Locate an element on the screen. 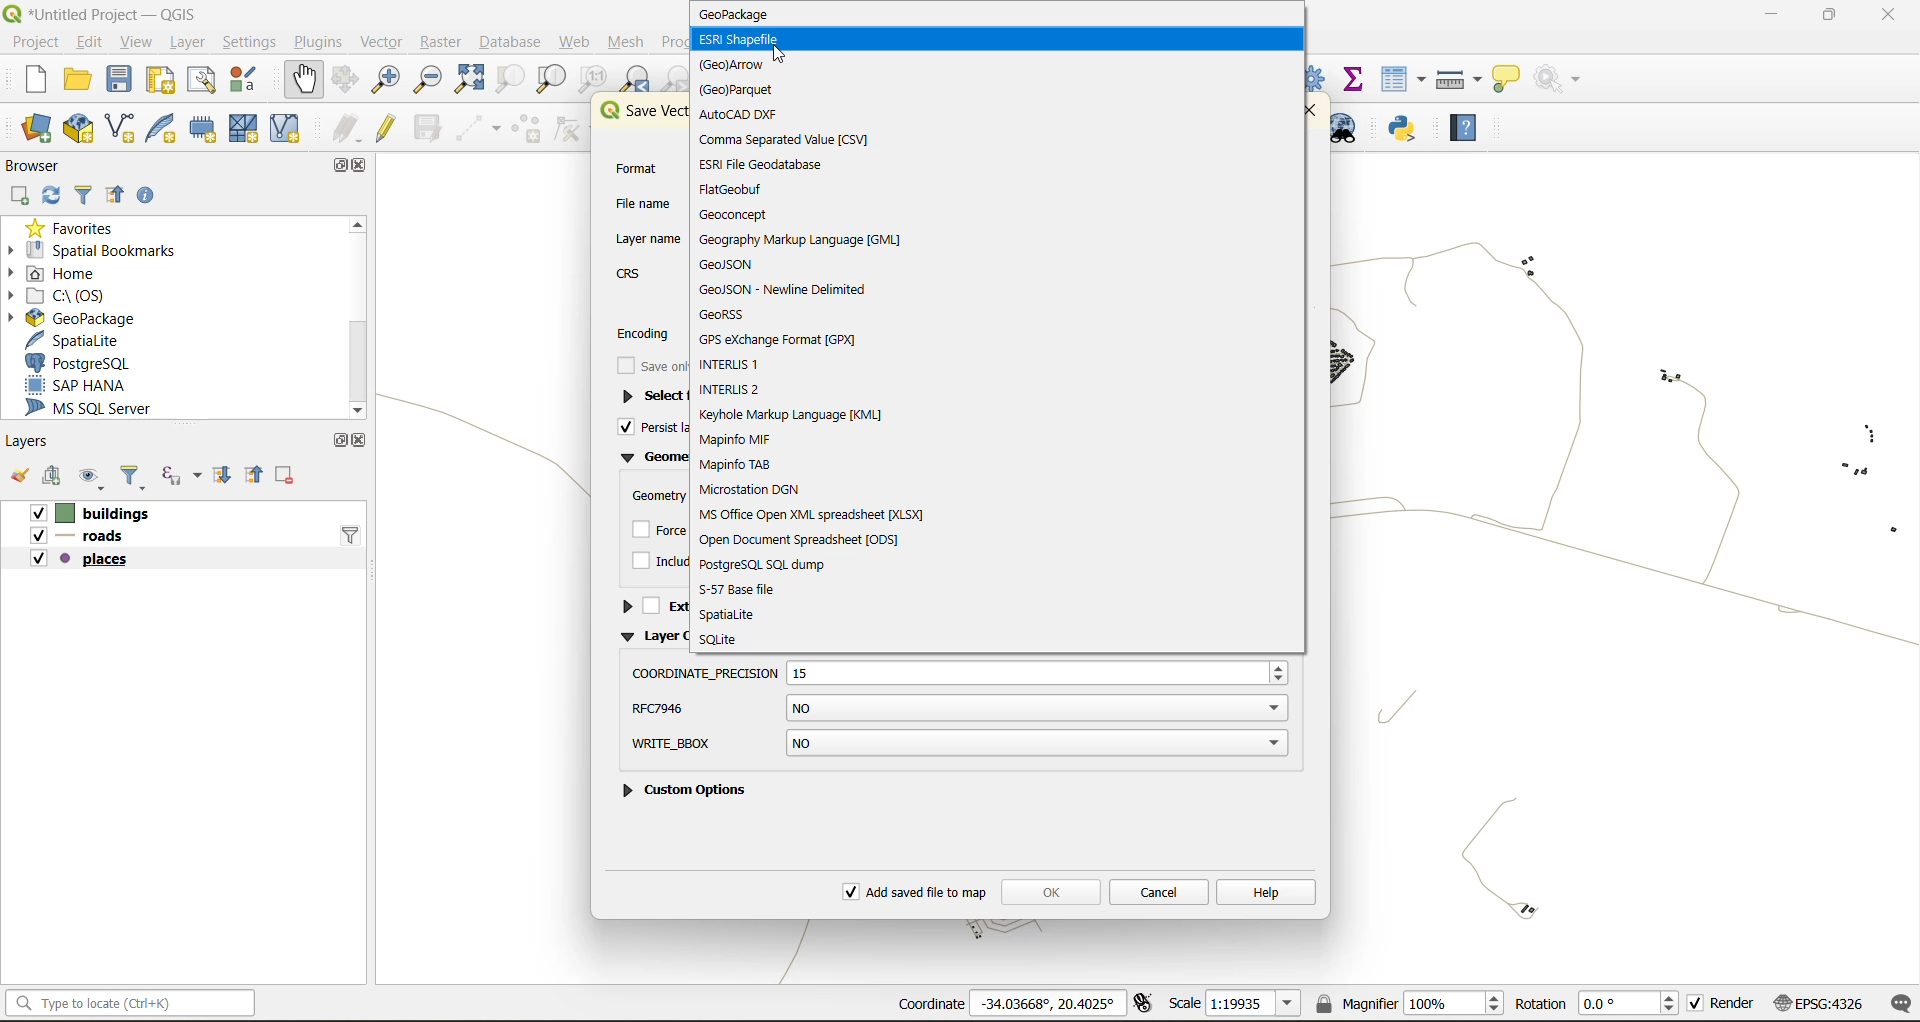 This screenshot has width=1920, height=1022. help is located at coordinates (1469, 123).